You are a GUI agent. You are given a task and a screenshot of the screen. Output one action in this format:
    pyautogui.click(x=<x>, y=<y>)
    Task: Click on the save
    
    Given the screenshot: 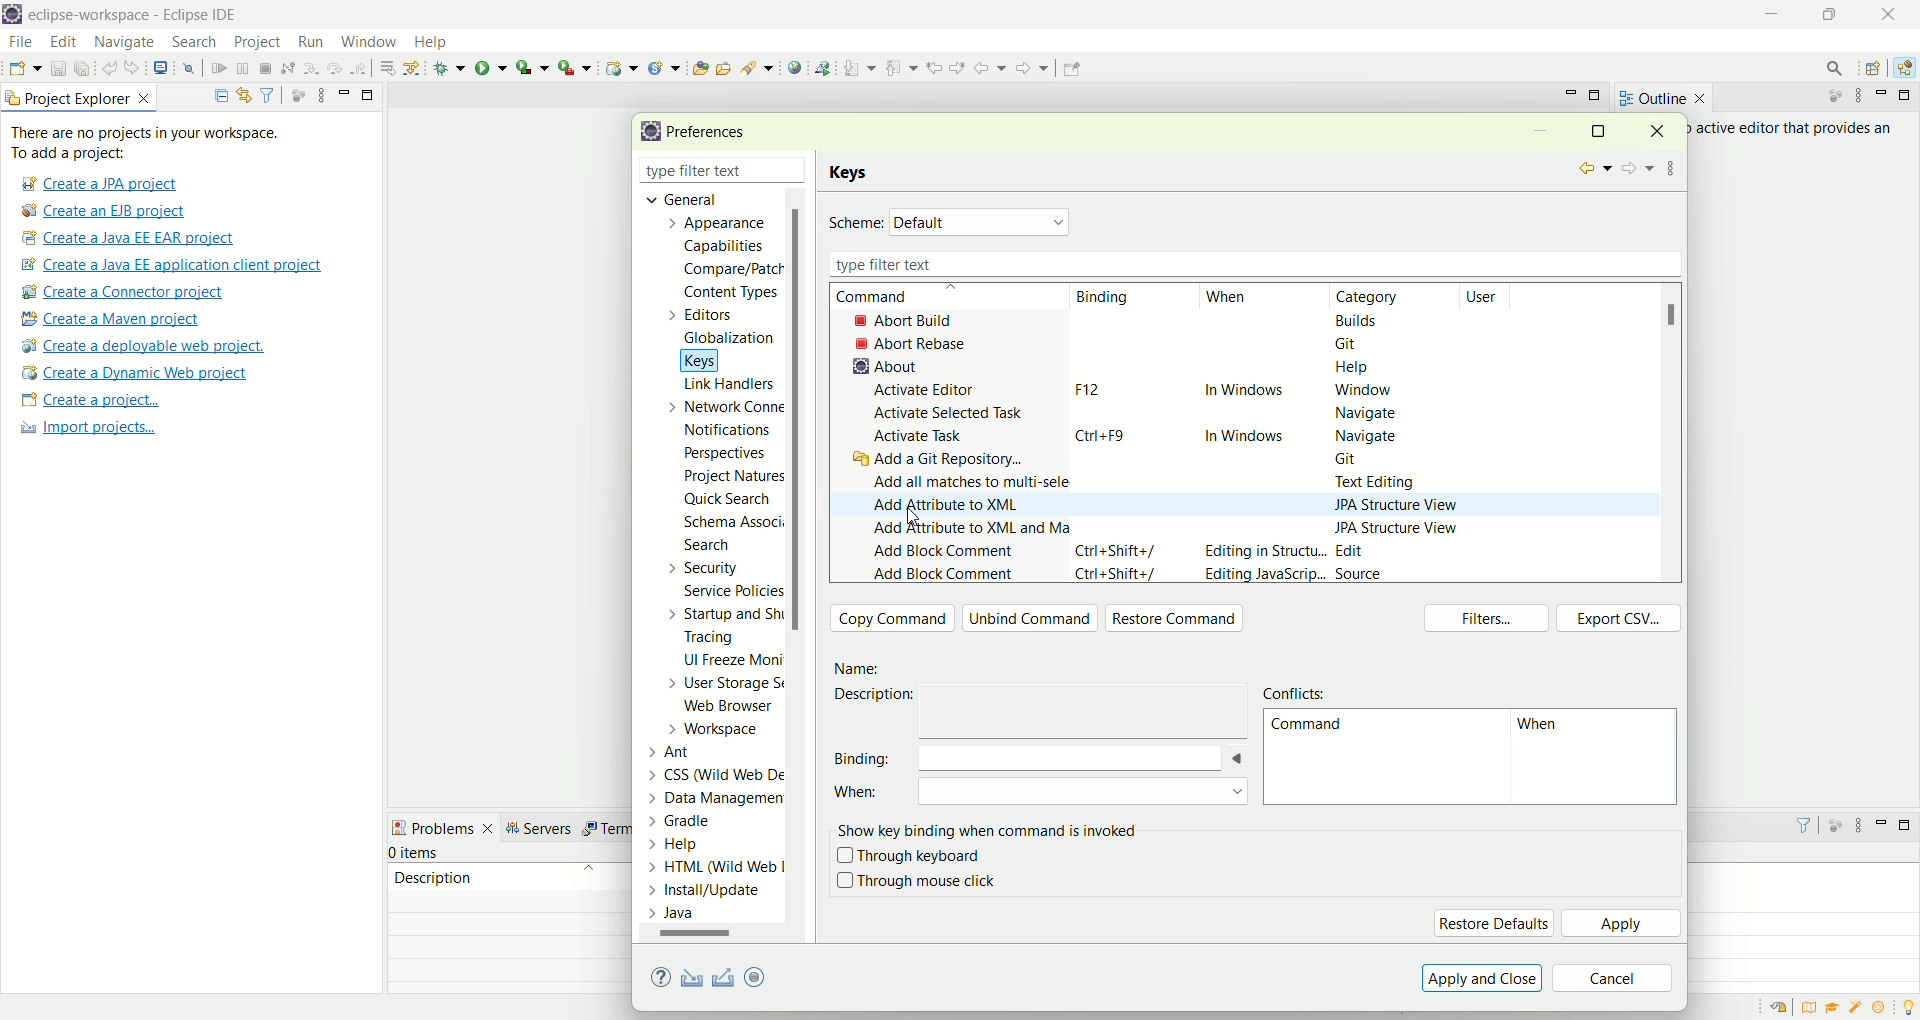 What is the action you would take?
    pyautogui.click(x=60, y=69)
    